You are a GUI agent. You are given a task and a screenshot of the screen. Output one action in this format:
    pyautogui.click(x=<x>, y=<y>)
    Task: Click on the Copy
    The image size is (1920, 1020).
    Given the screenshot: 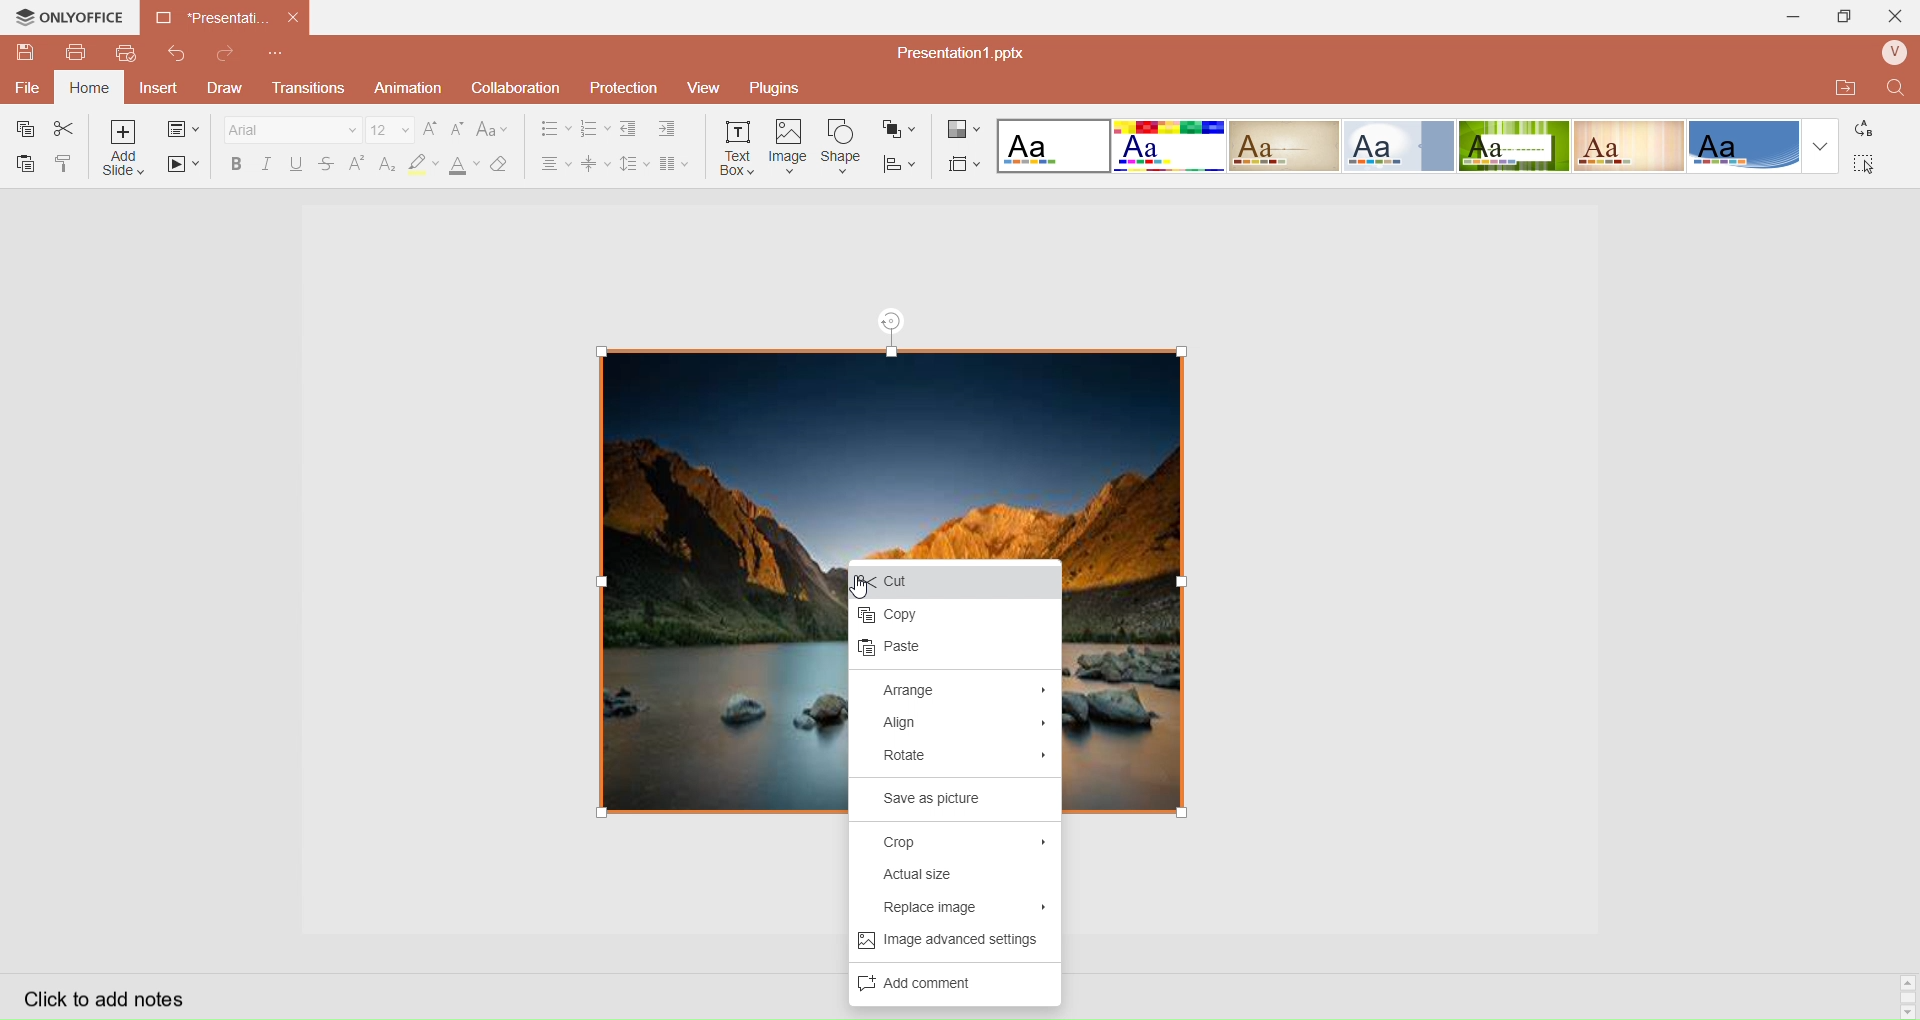 What is the action you would take?
    pyautogui.click(x=955, y=616)
    